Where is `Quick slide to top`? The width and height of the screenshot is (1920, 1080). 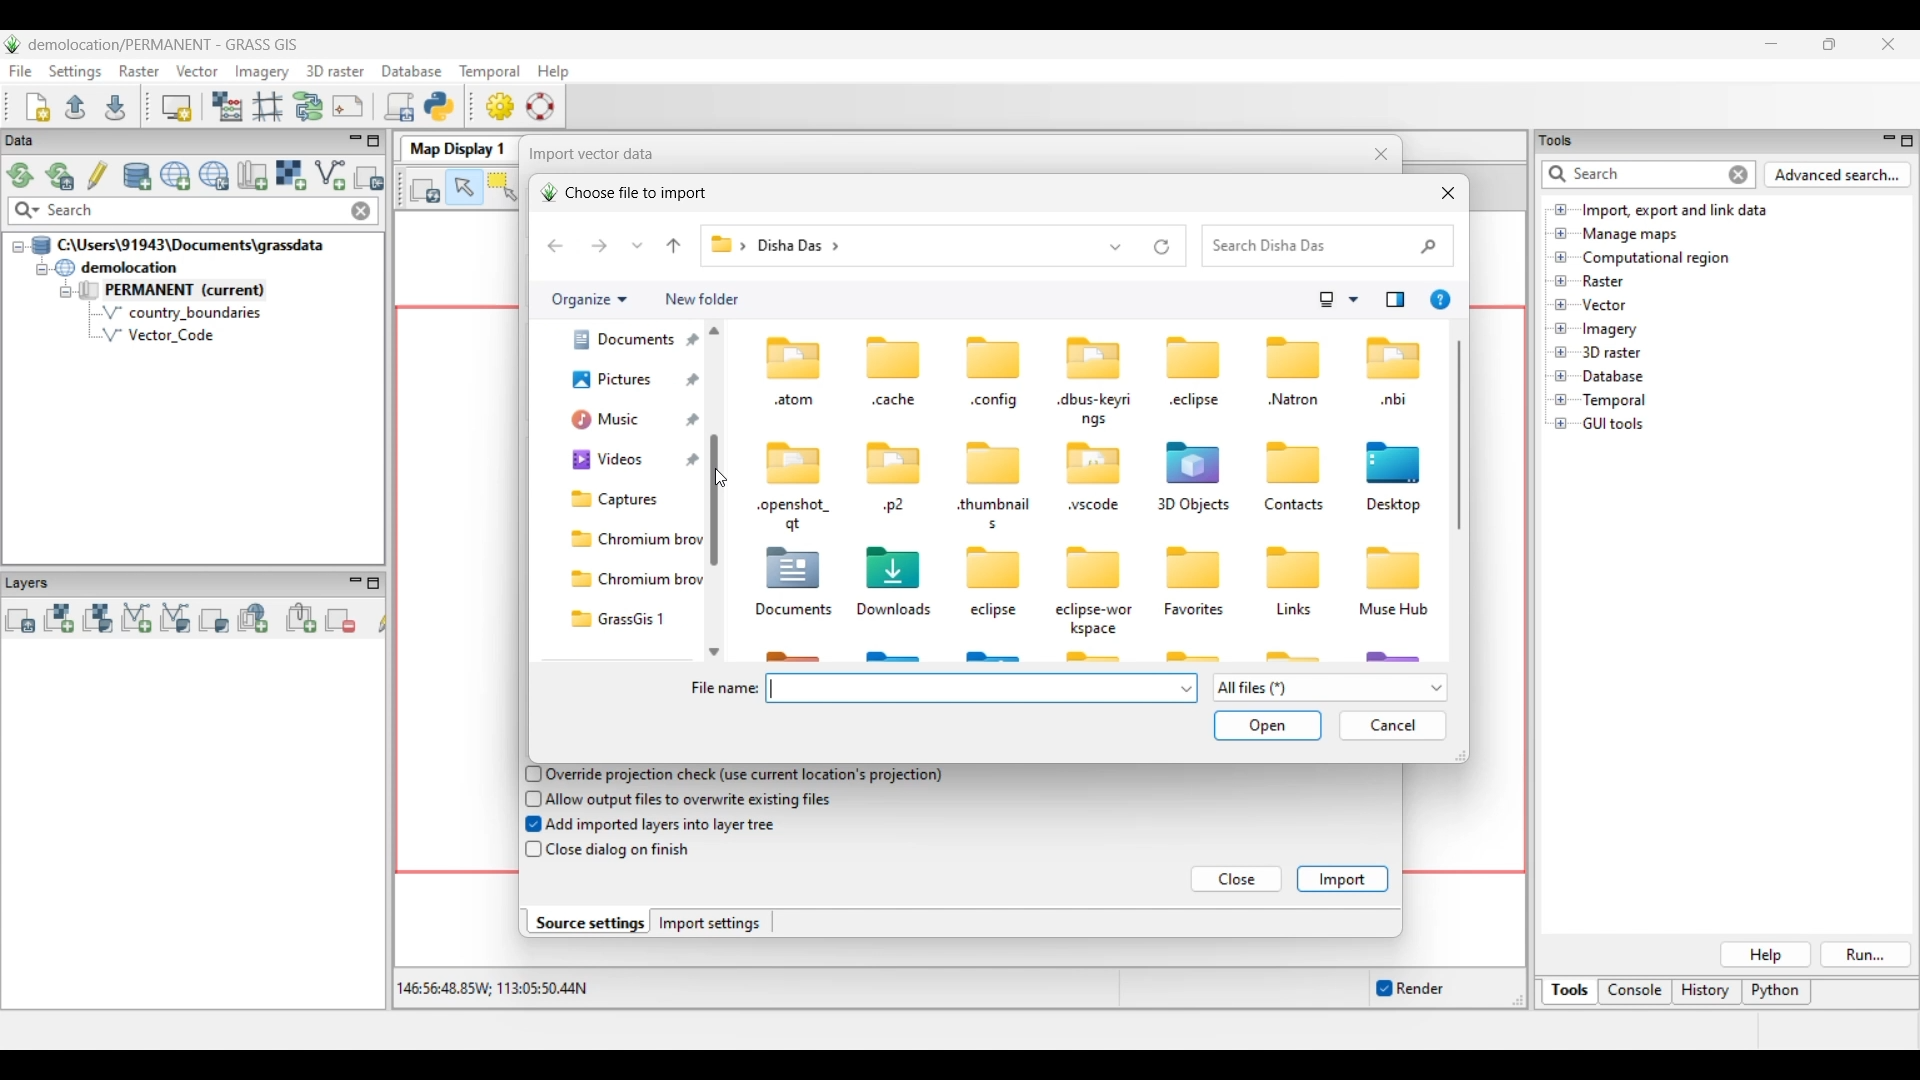
Quick slide to top is located at coordinates (714, 330).